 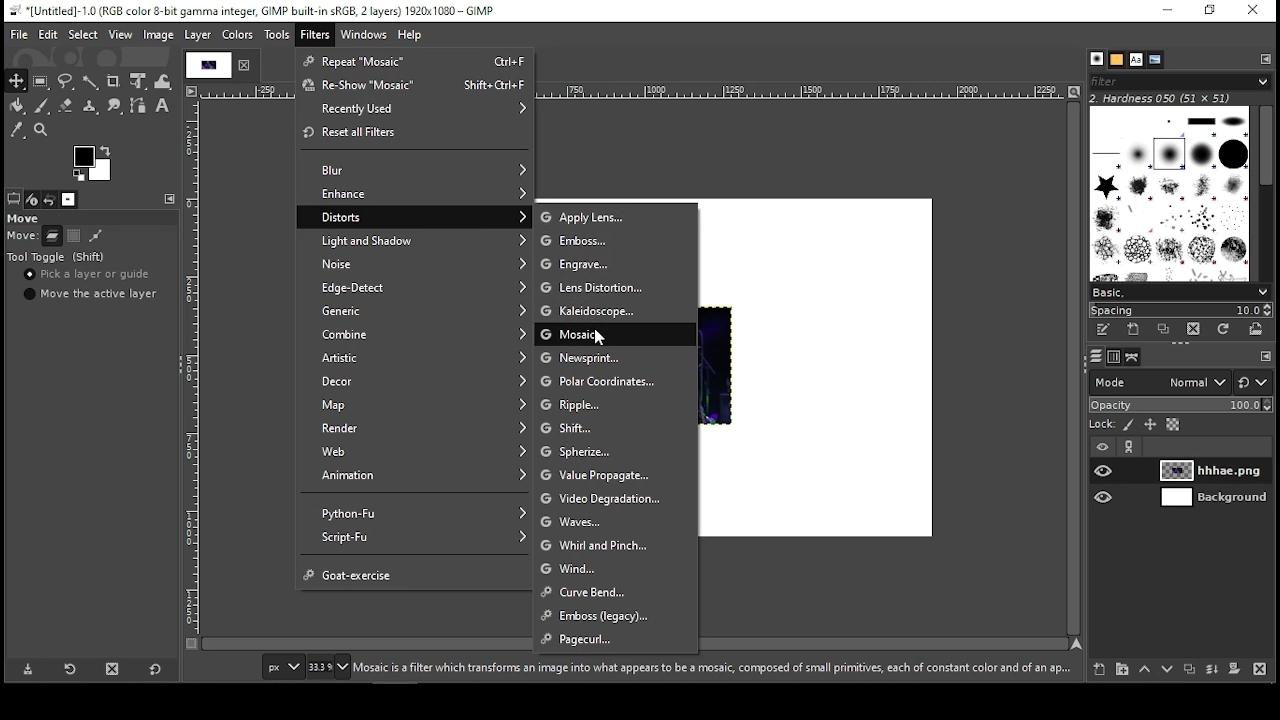 What do you see at coordinates (616, 380) in the screenshot?
I see `polar coordinates` at bounding box center [616, 380].